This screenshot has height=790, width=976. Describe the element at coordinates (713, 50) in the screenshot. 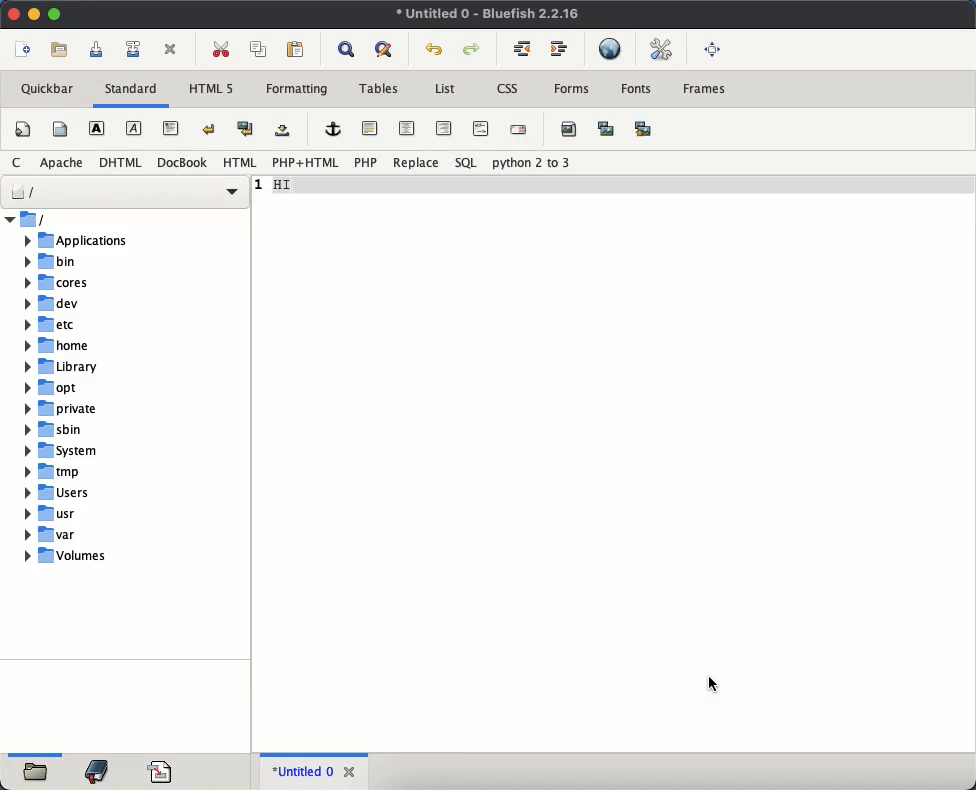

I see `full screen` at that location.